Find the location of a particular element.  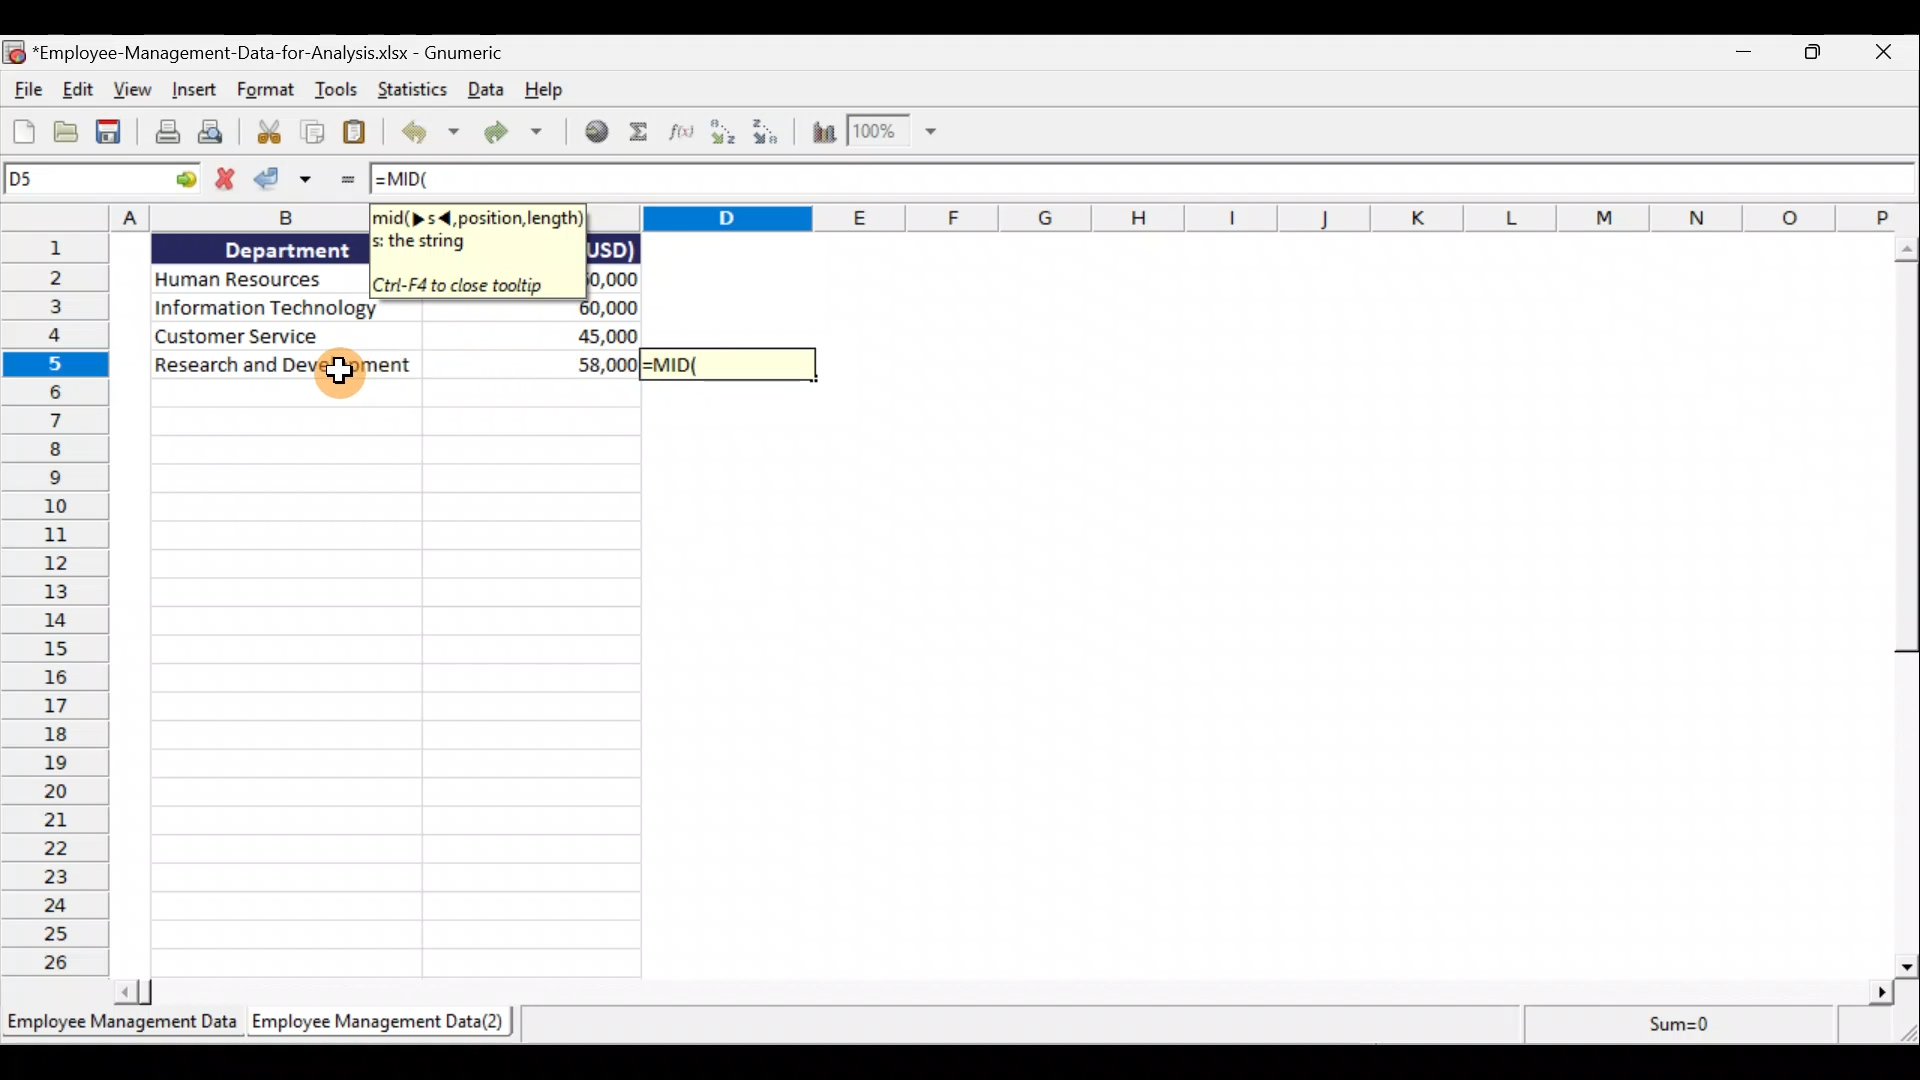

Cancel change is located at coordinates (221, 181).